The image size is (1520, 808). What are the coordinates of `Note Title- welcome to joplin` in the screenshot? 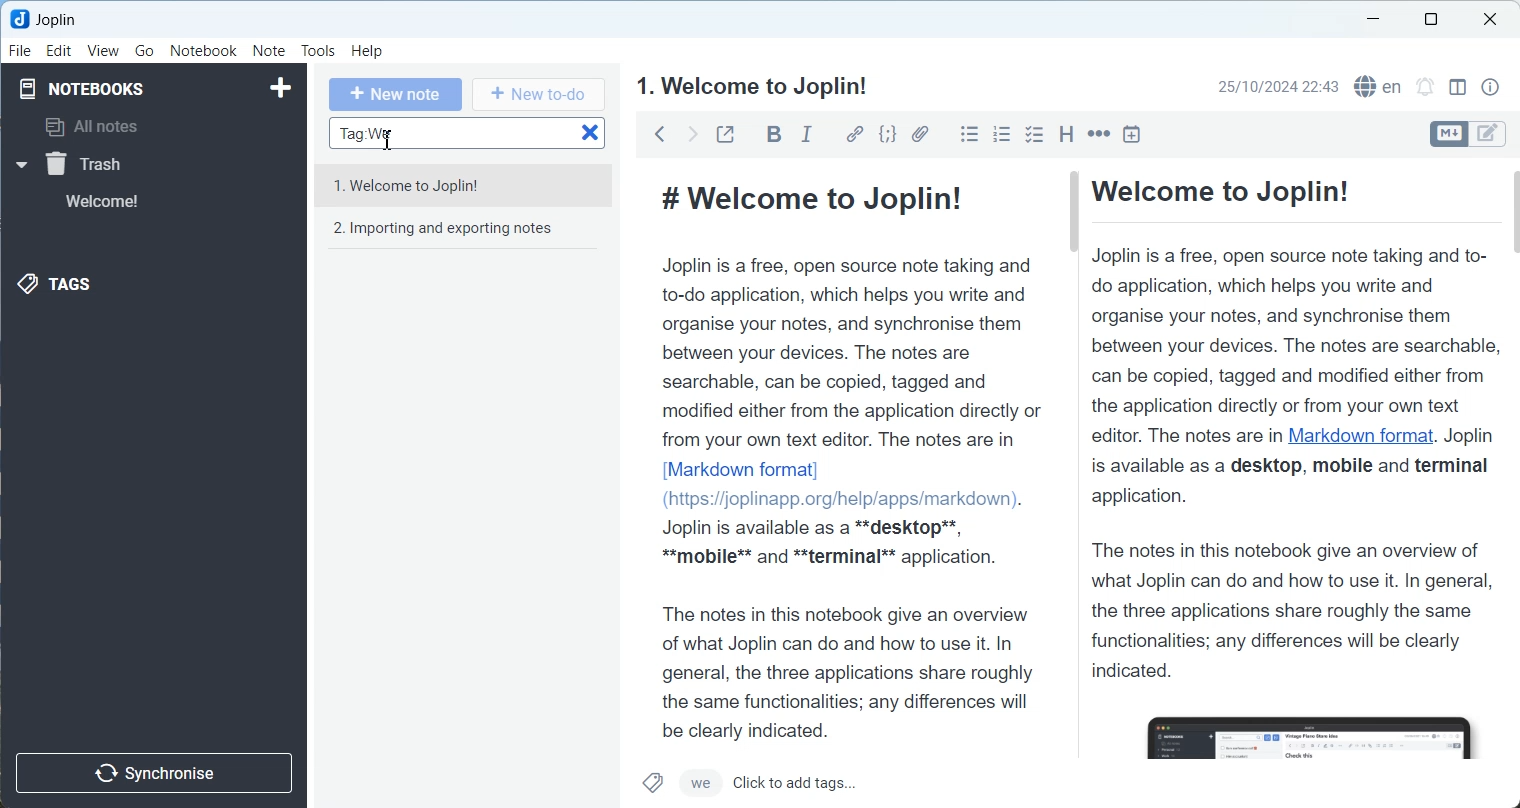 It's located at (753, 86).